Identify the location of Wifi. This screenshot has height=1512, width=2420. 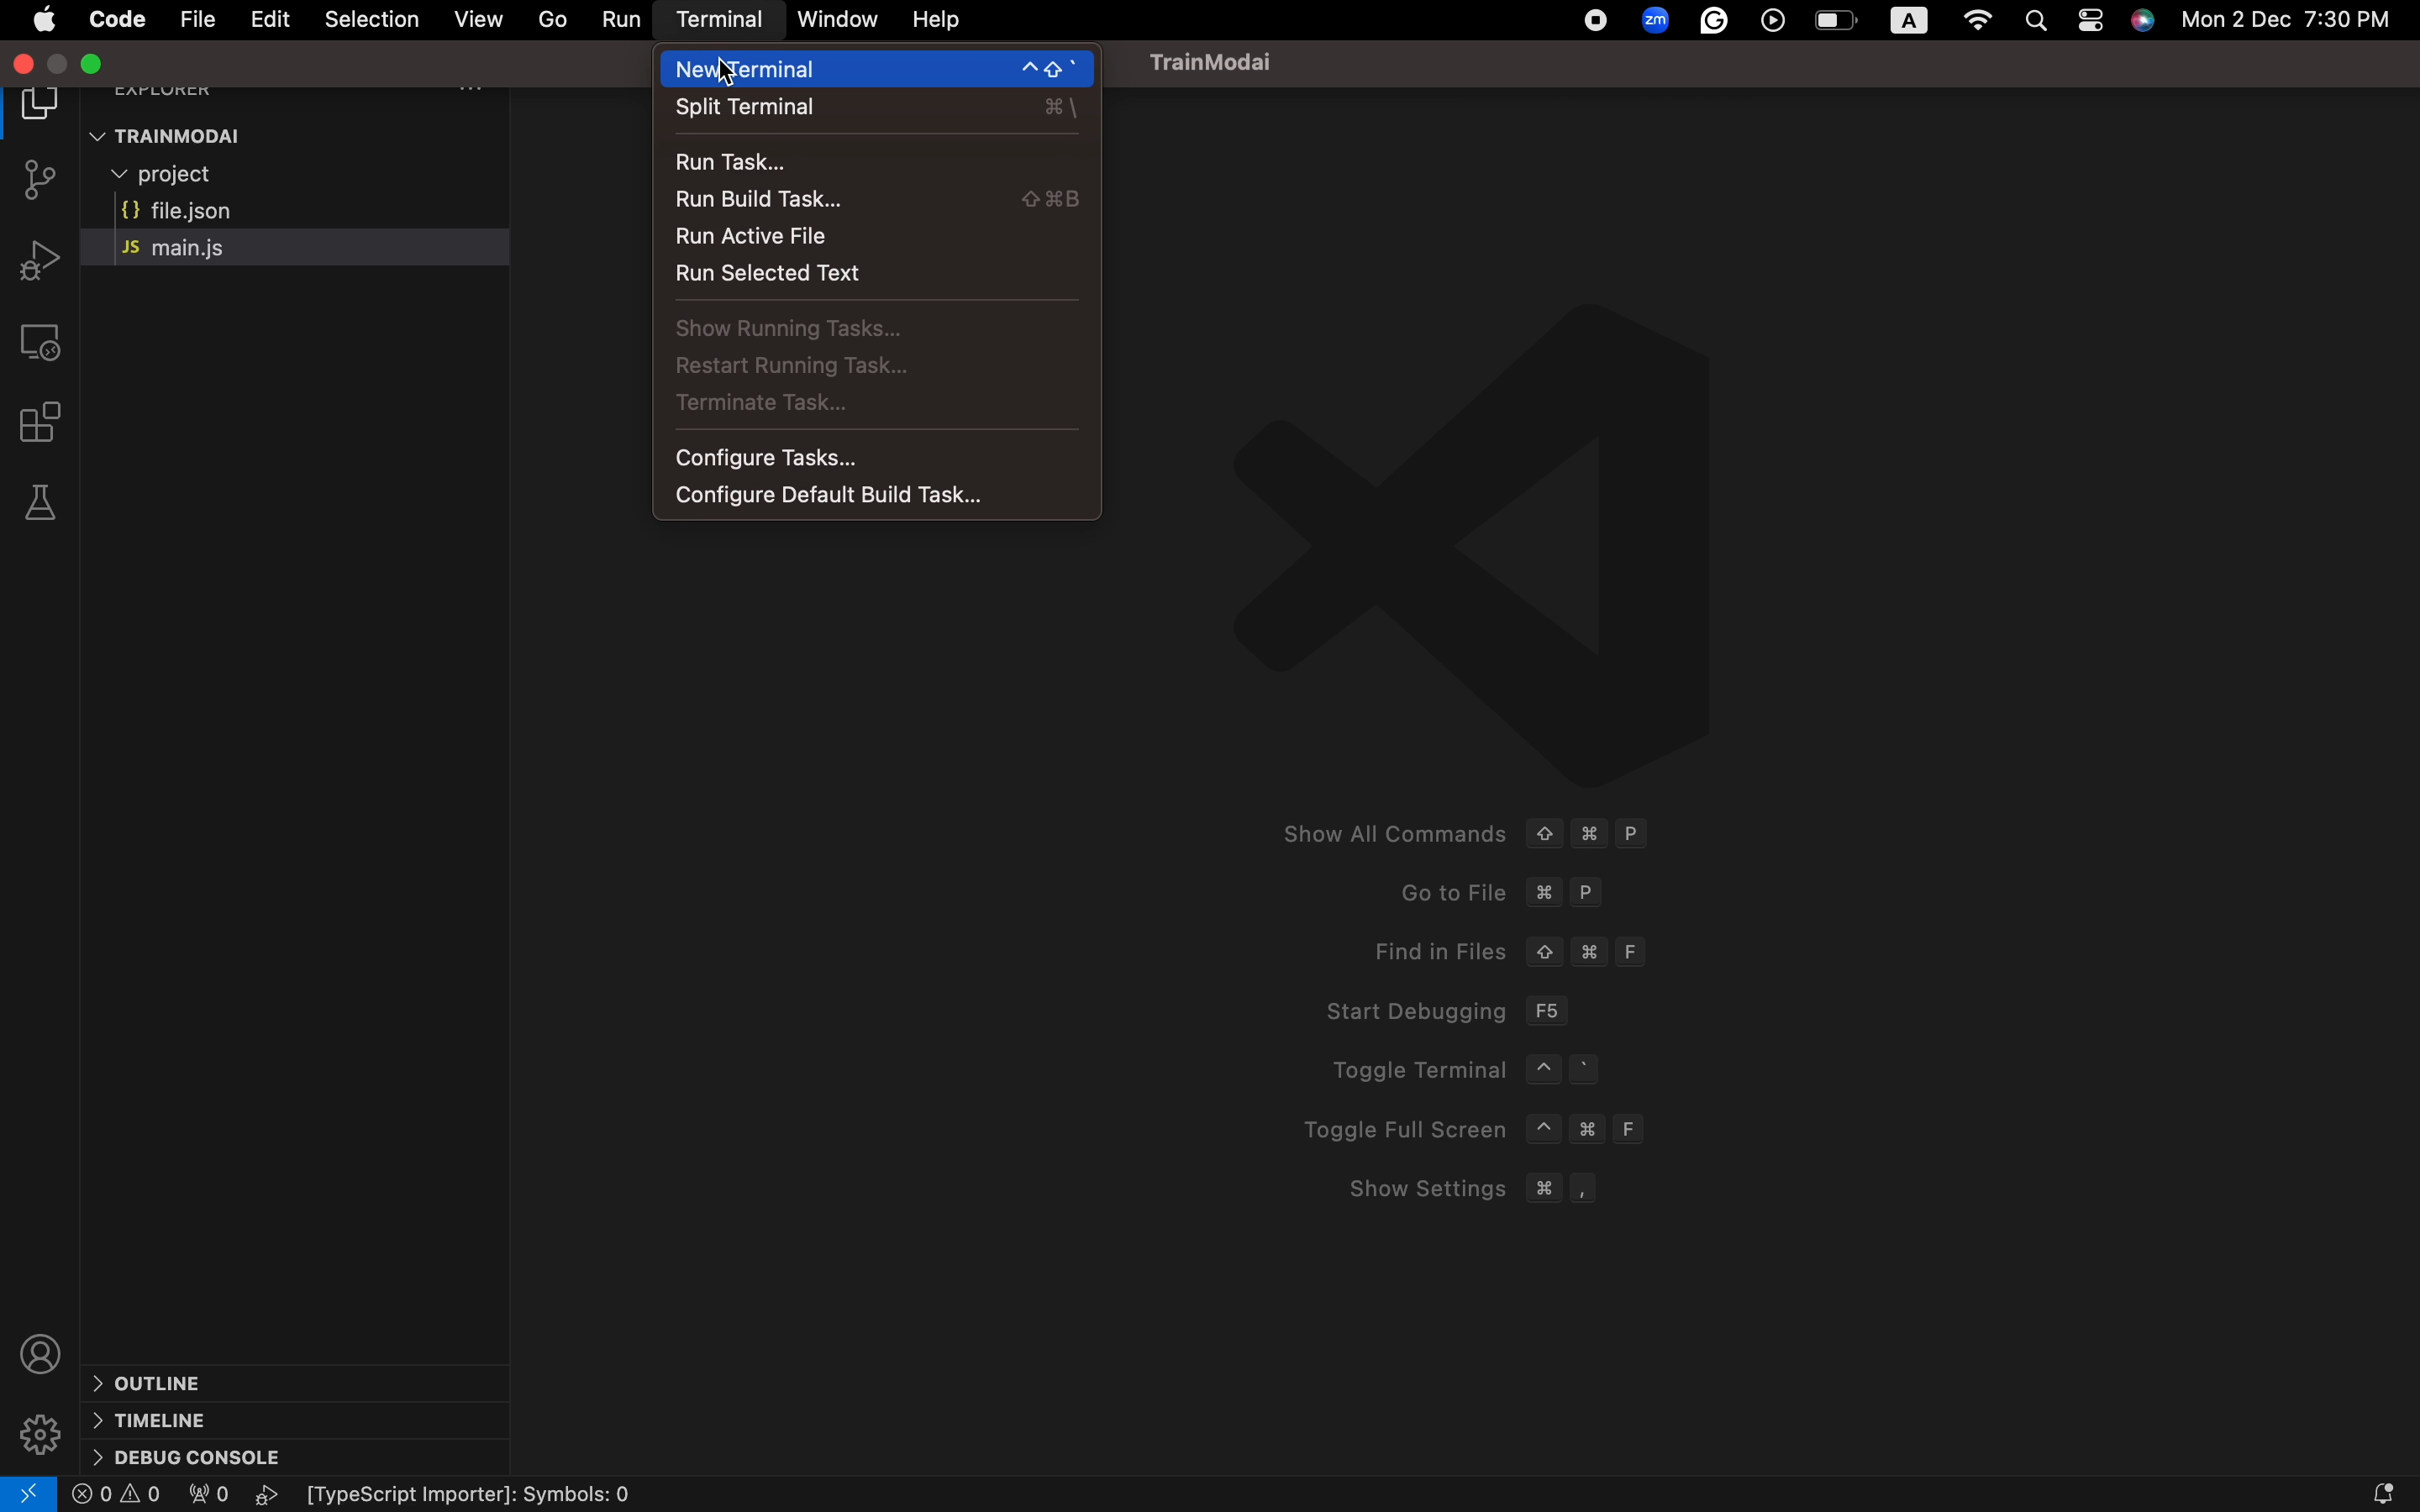
(1978, 22).